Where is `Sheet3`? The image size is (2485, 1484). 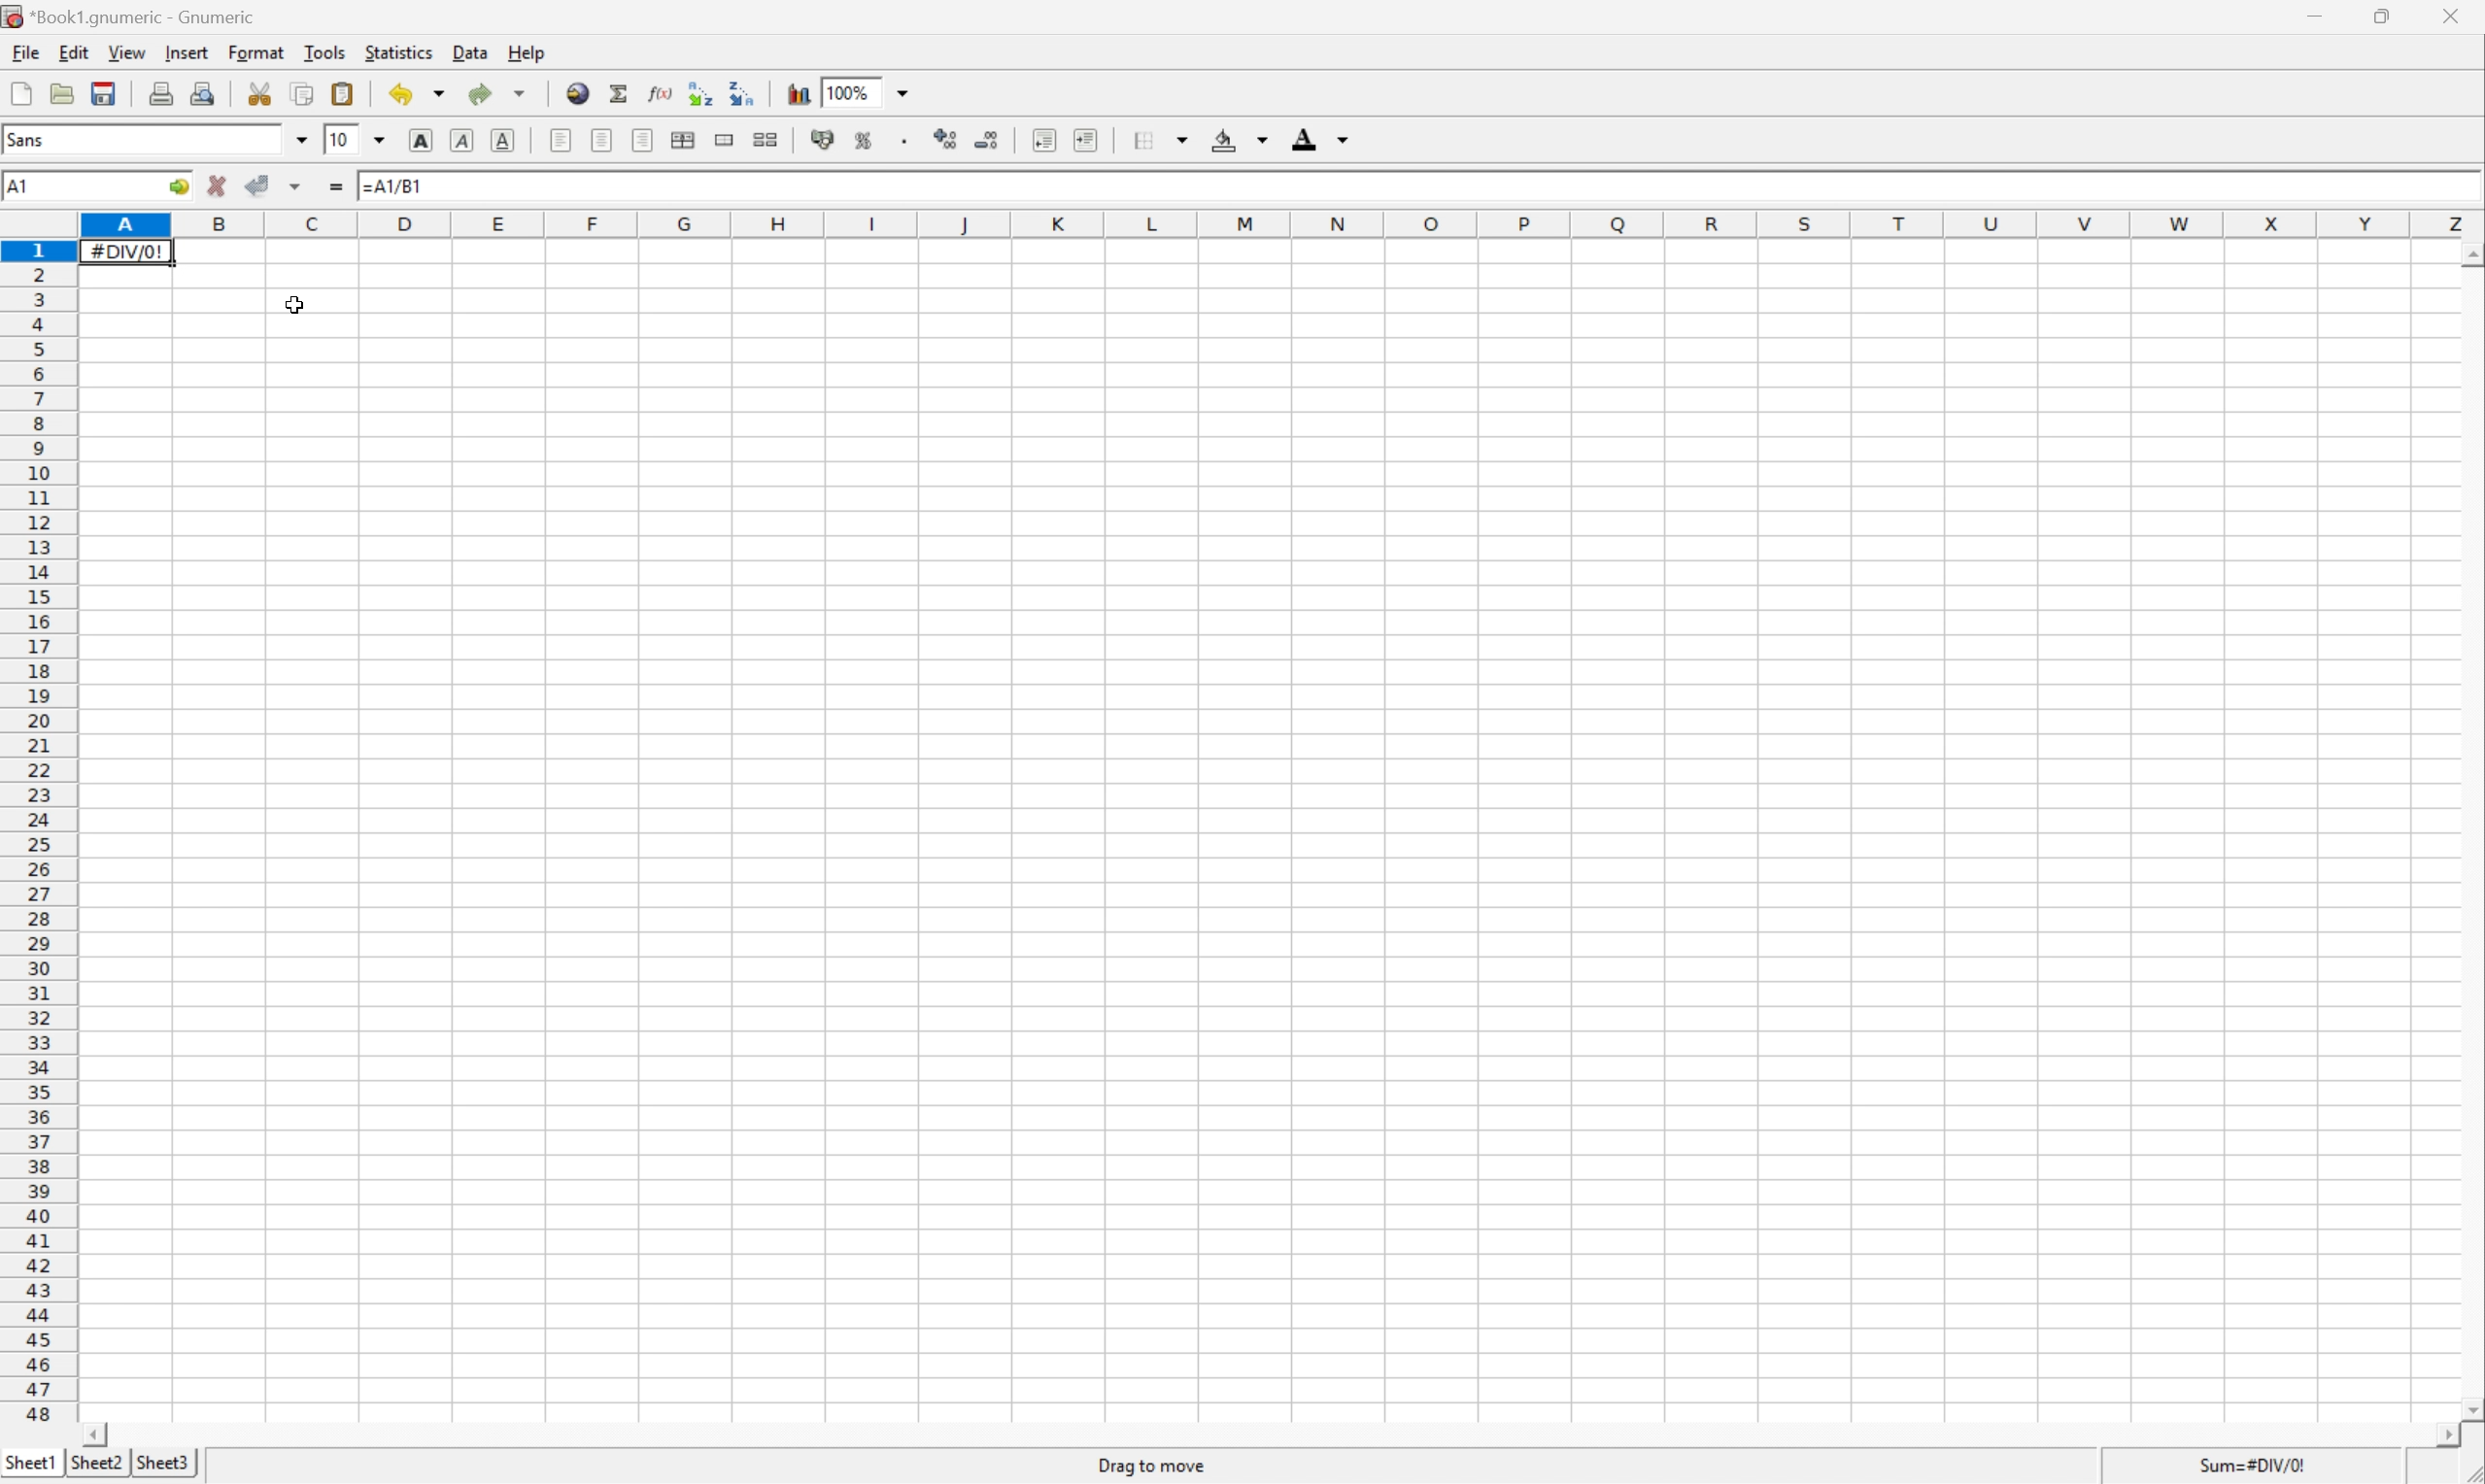 Sheet3 is located at coordinates (166, 1464).